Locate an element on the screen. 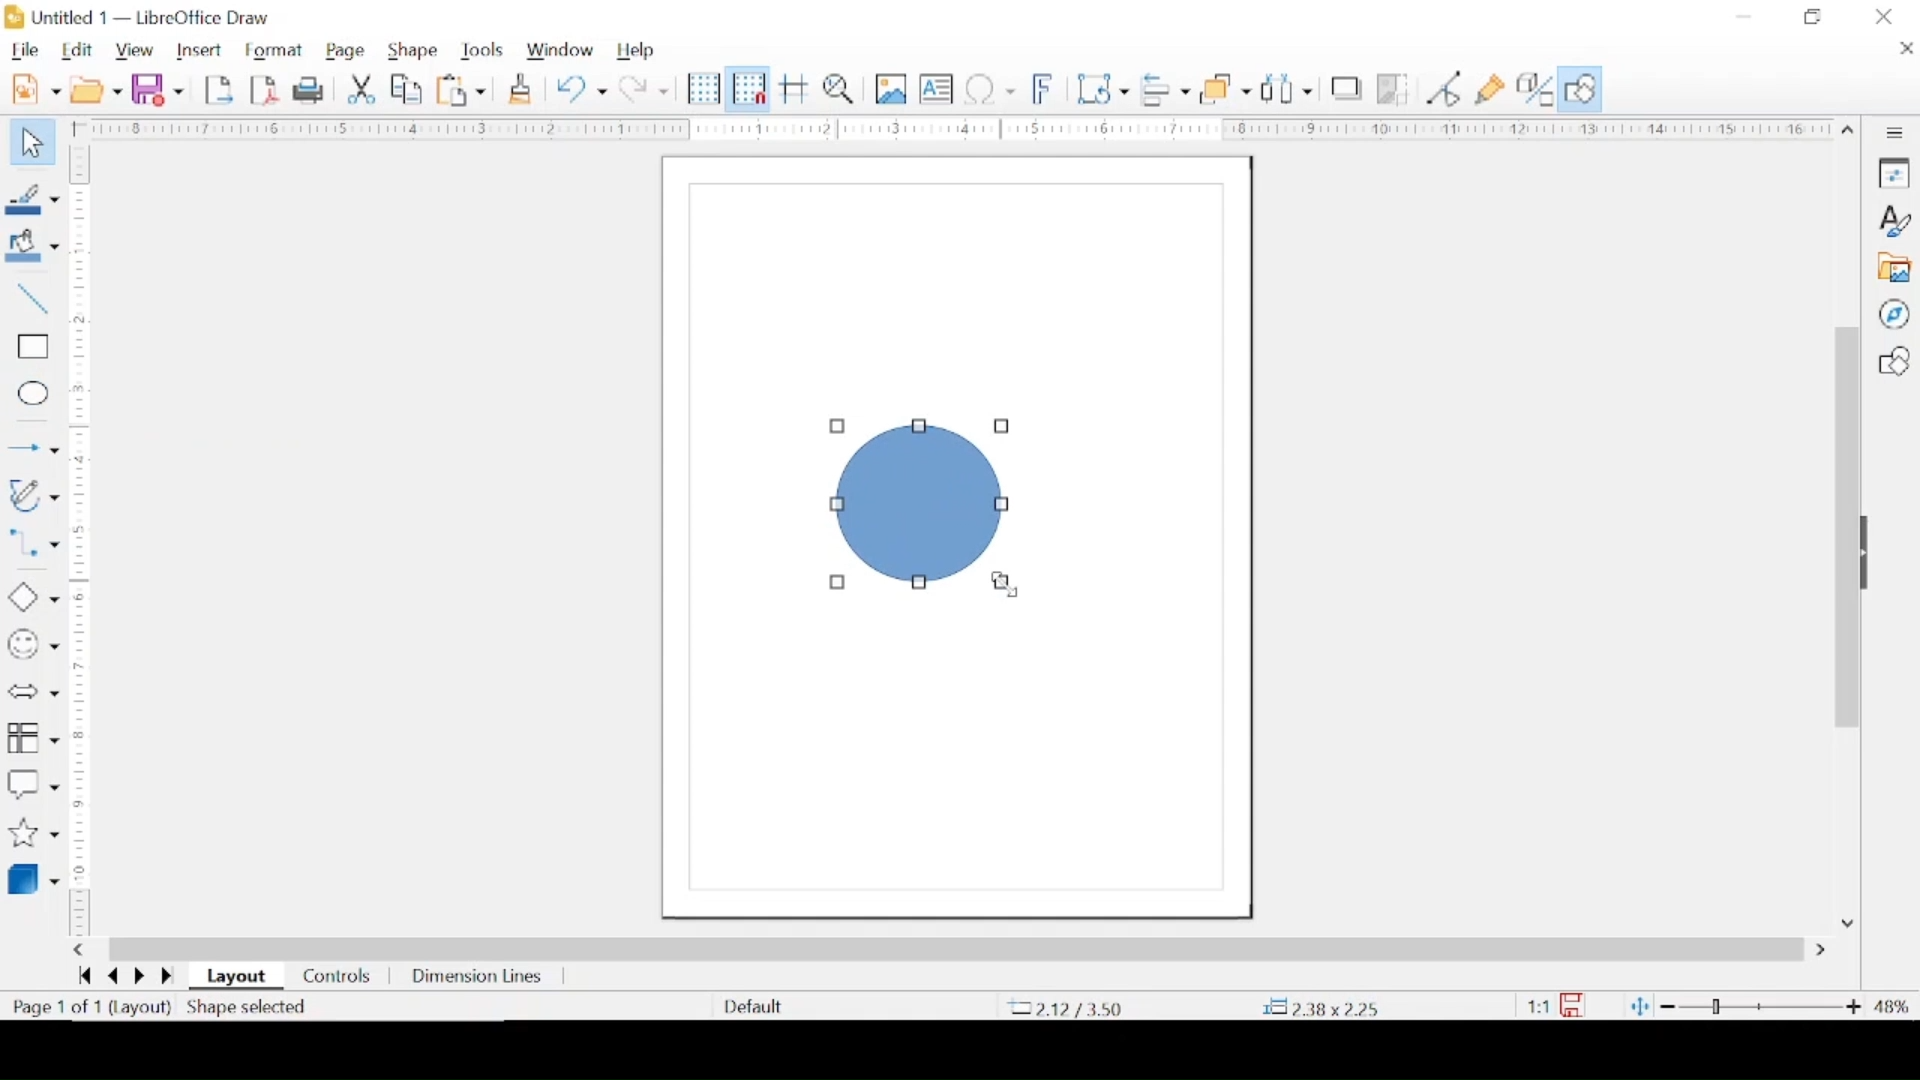  clone formatting is located at coordinates (518, 89).